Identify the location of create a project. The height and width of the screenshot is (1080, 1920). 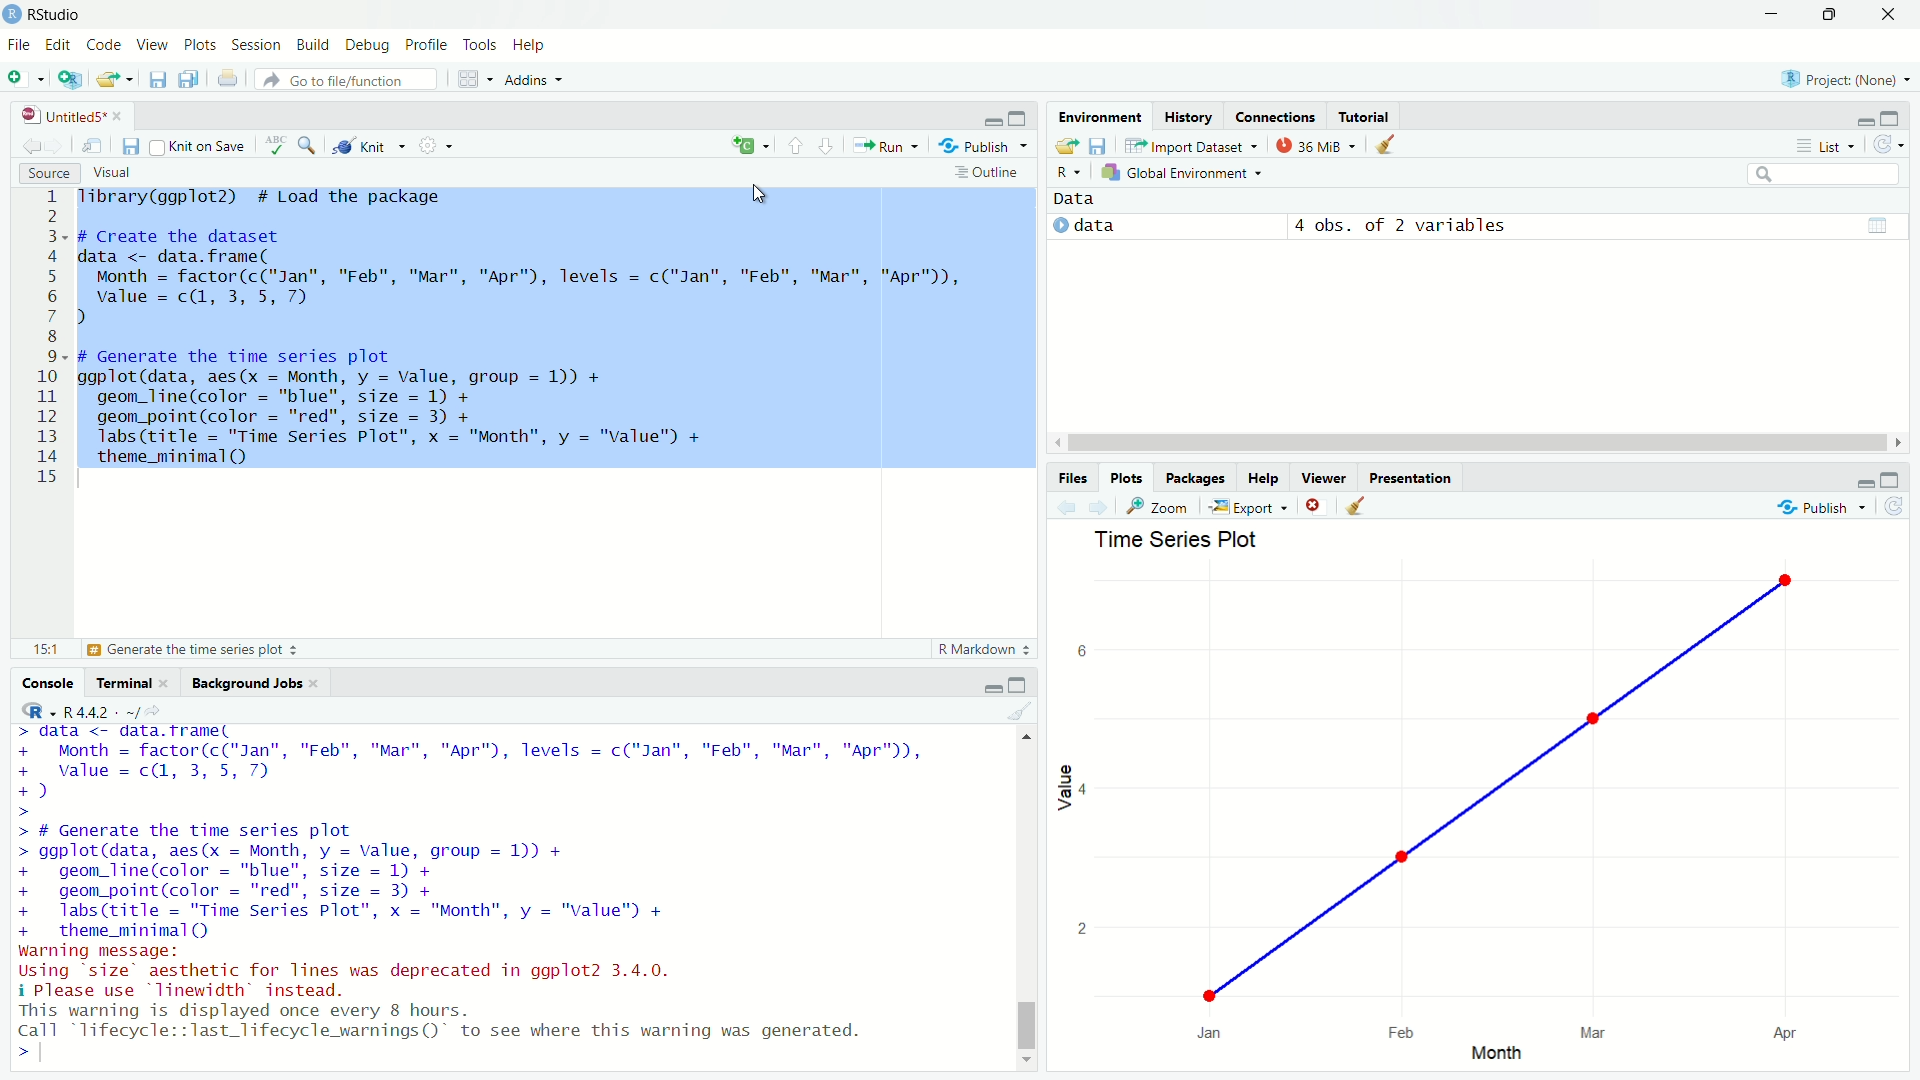
(71, 79).